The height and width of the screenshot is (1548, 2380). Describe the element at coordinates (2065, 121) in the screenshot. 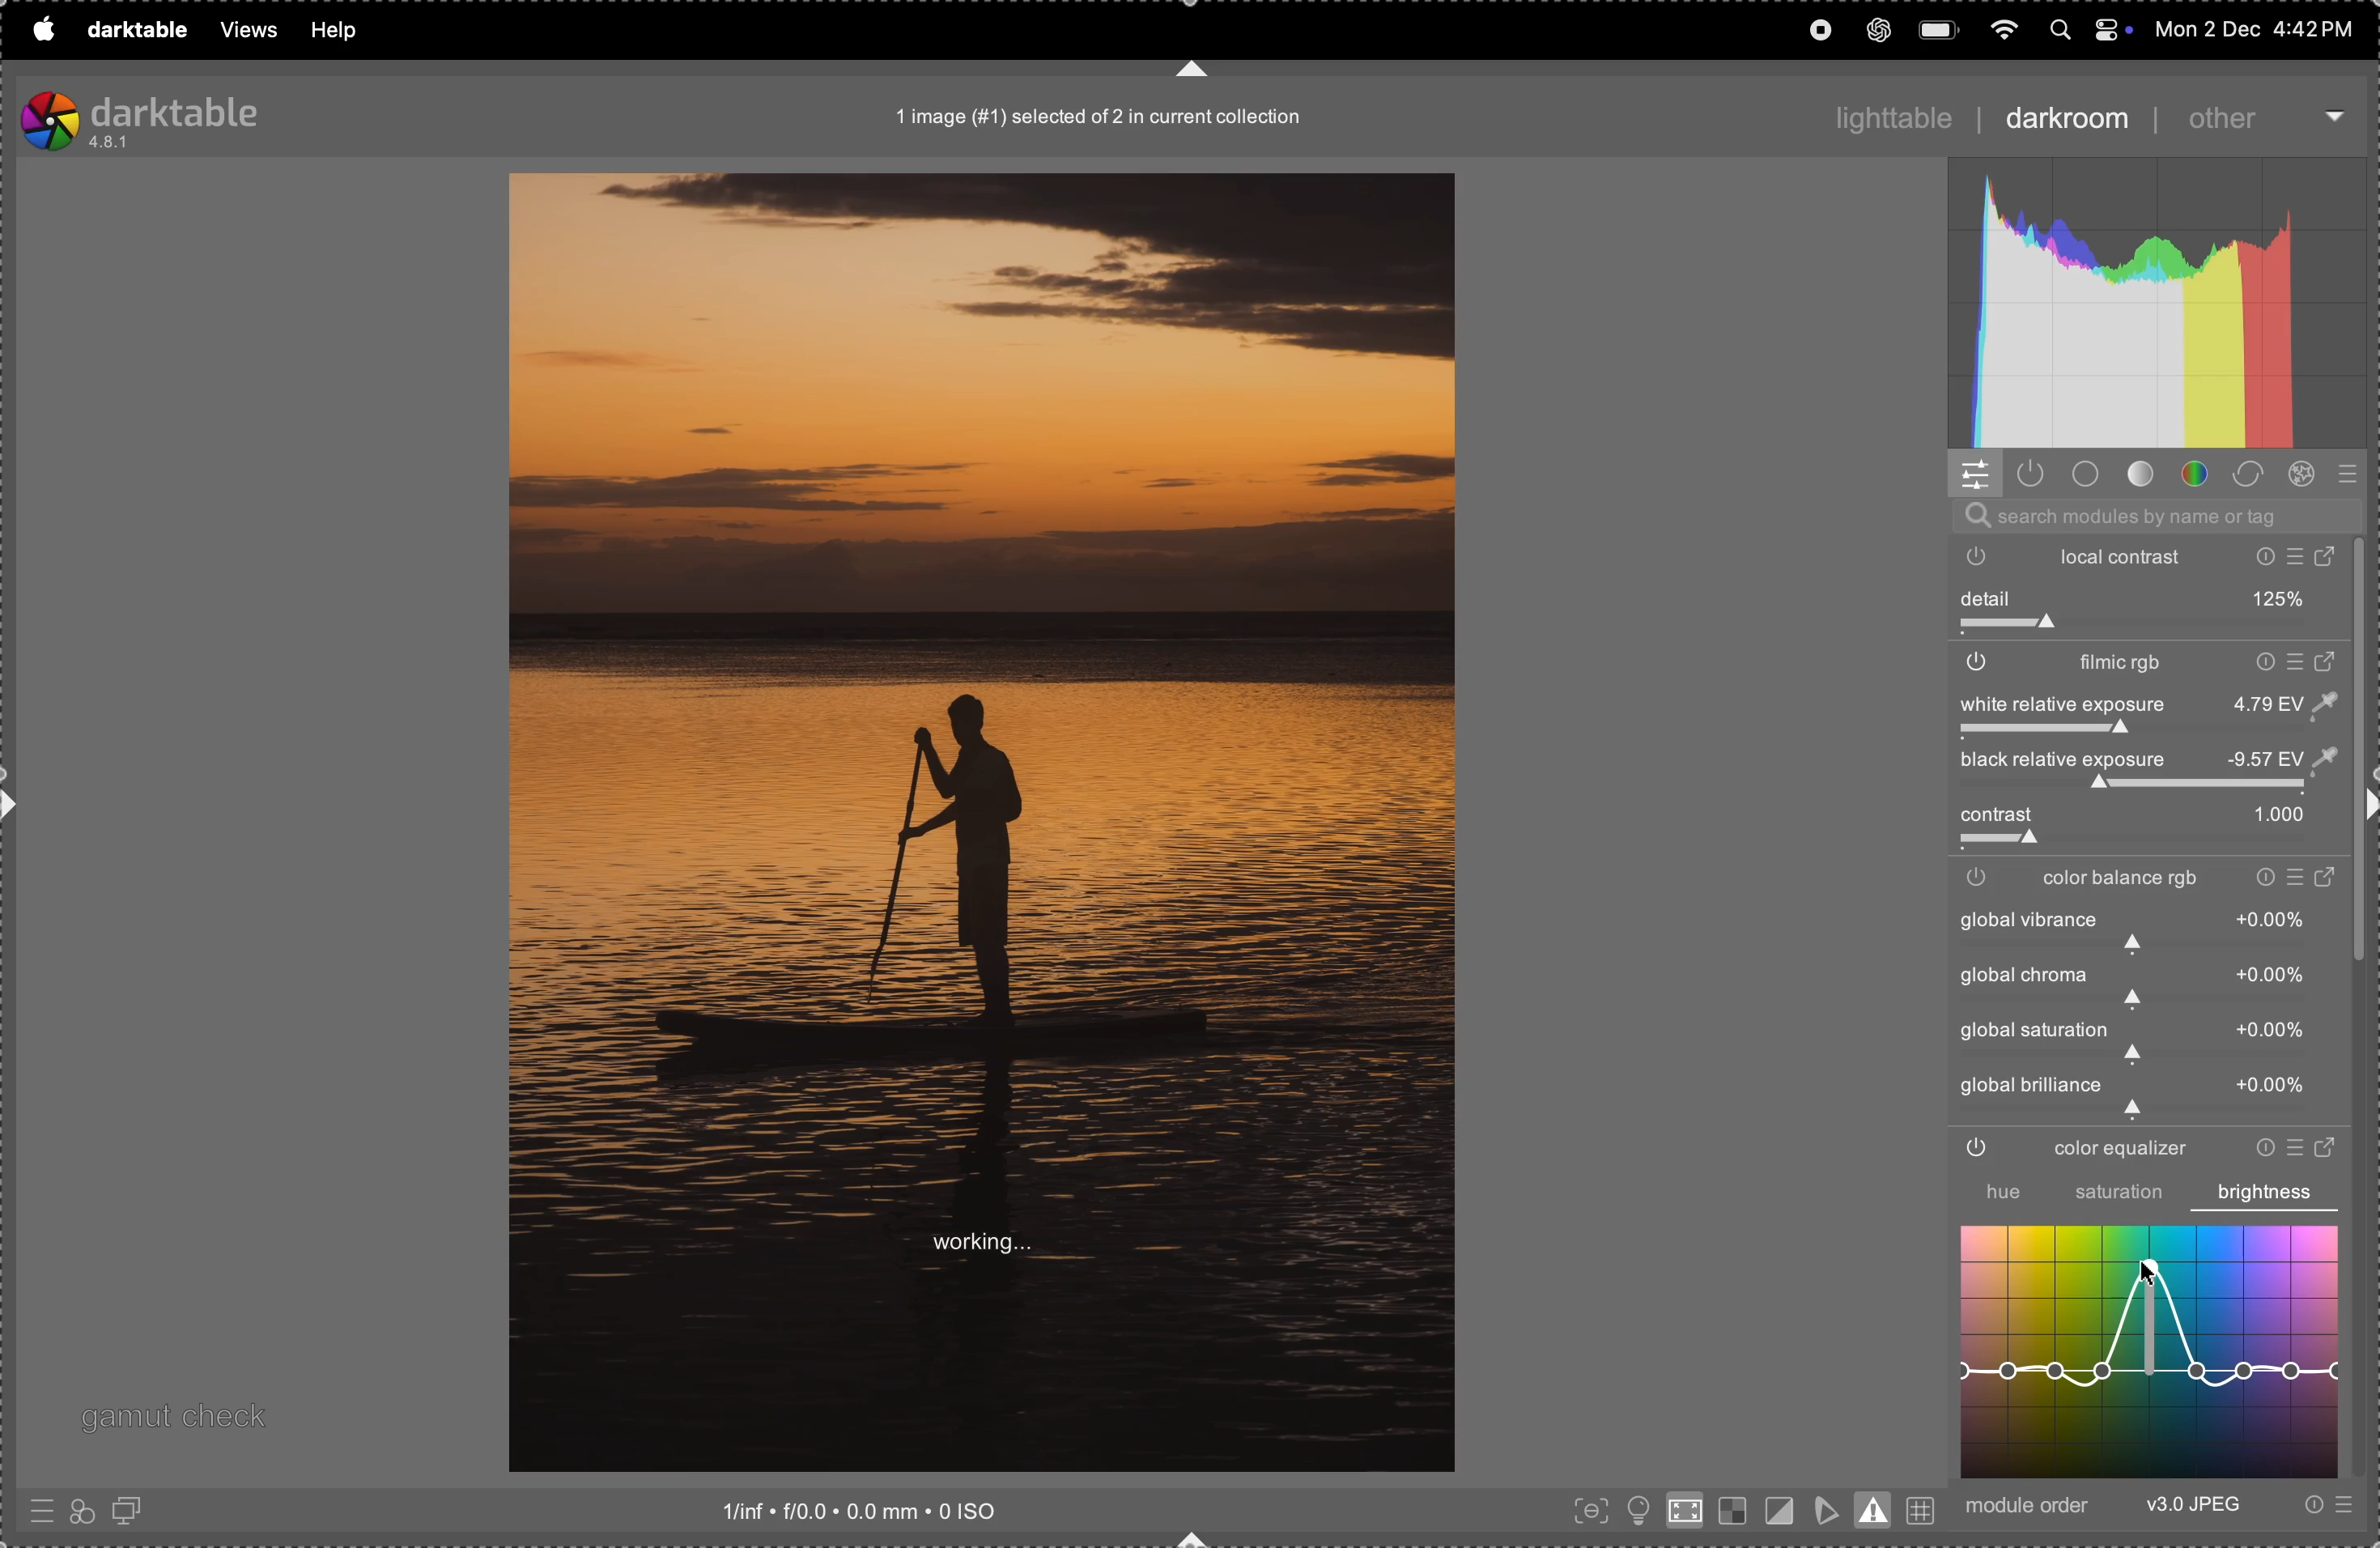

I see `darkroom` at that location.